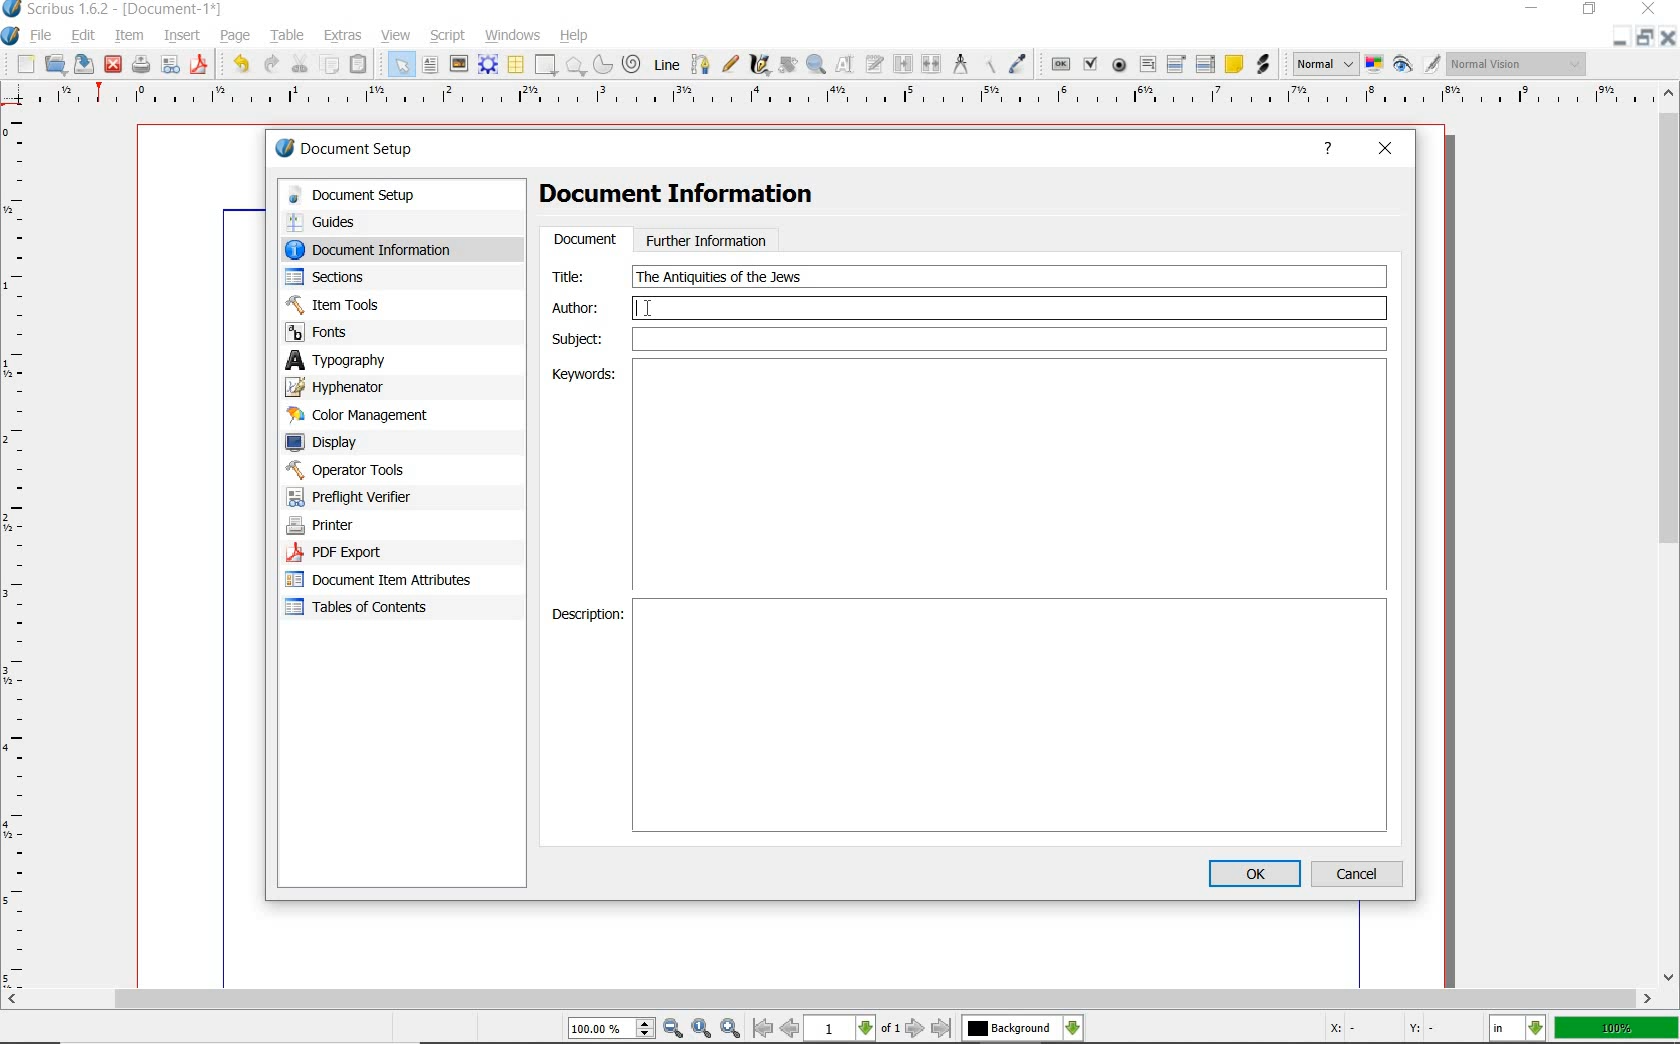  Describe the element at coordinates (1012, 474) in the screenshot. I see `Keywords` at that location.